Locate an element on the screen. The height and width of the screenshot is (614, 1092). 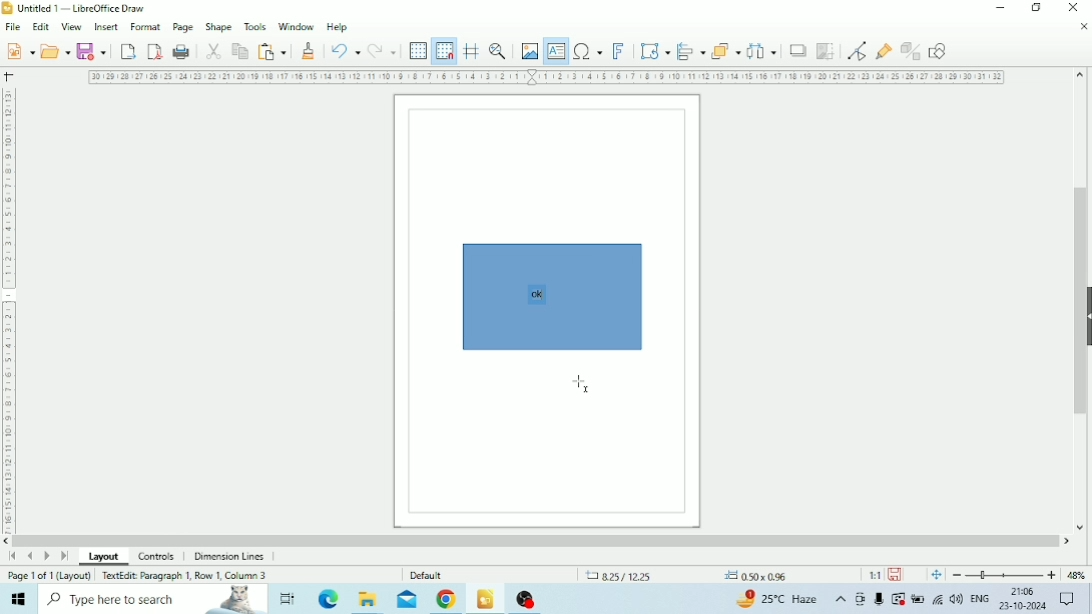
Close is located at coordinates (1074, 7).